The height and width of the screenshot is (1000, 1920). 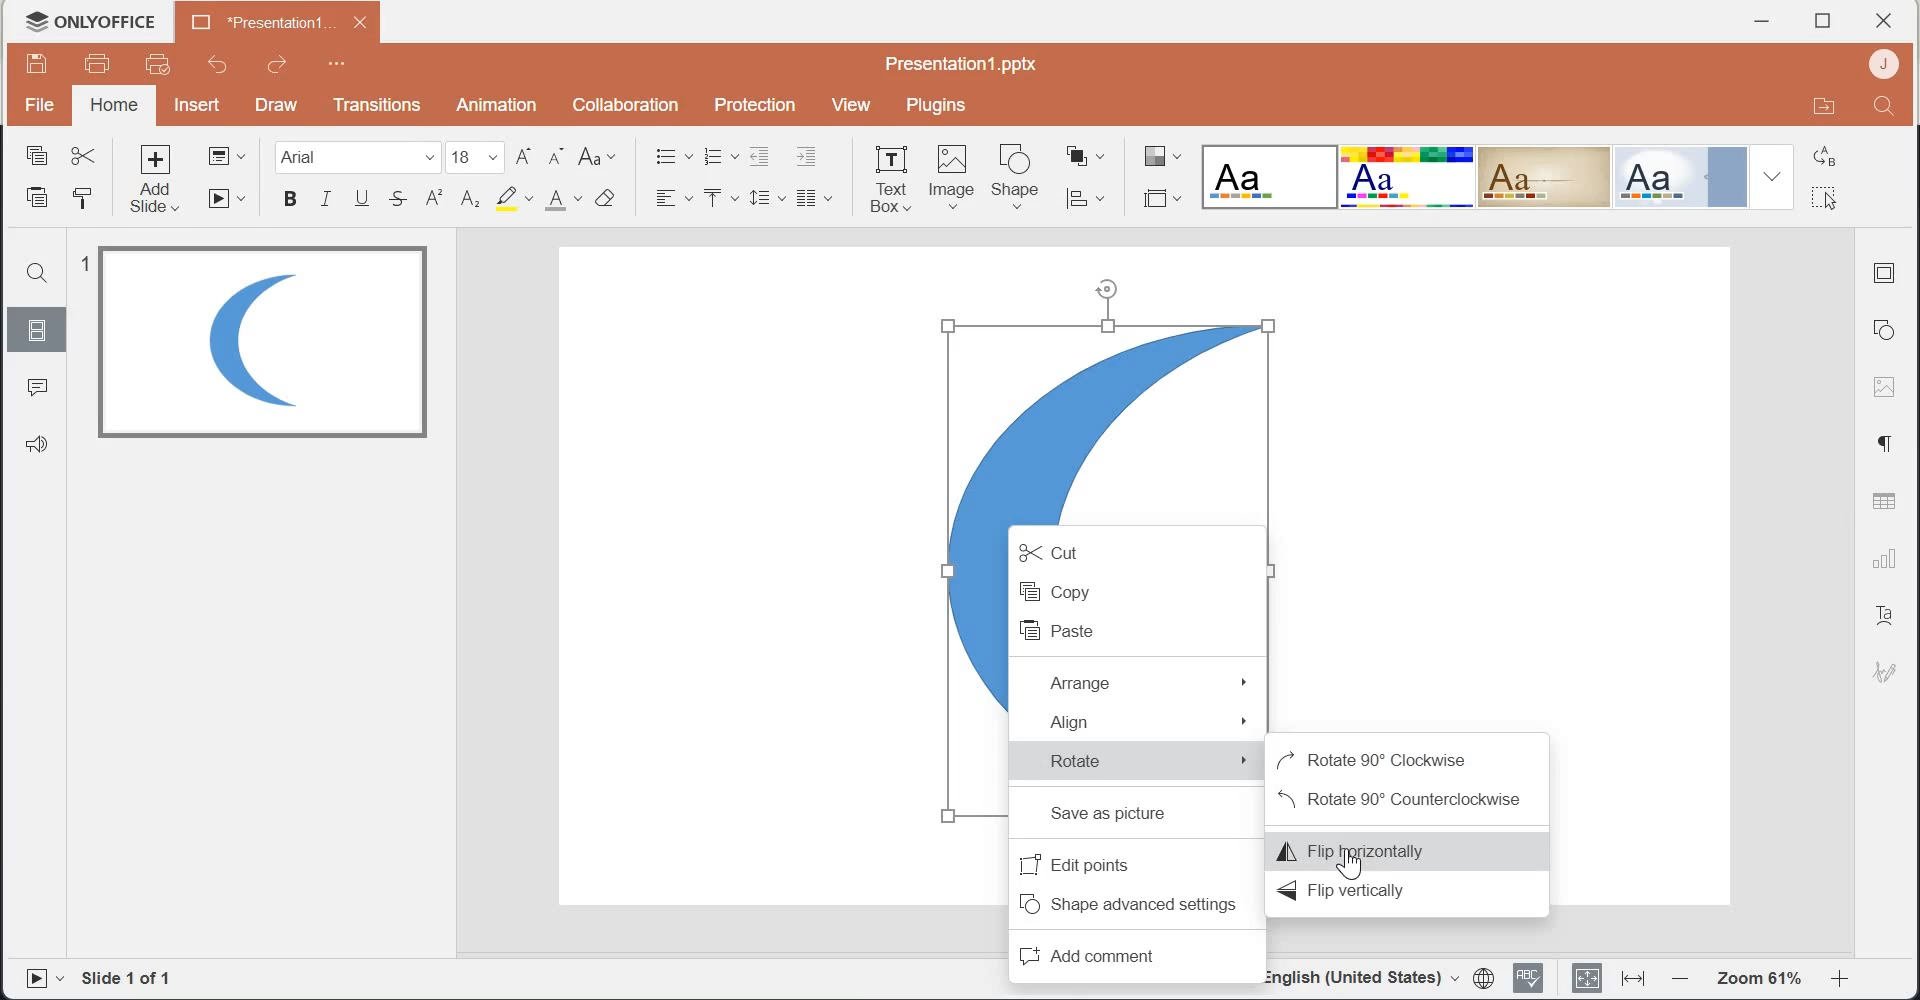 I want to click on Flip vertically, so click(x=1402, y=890).